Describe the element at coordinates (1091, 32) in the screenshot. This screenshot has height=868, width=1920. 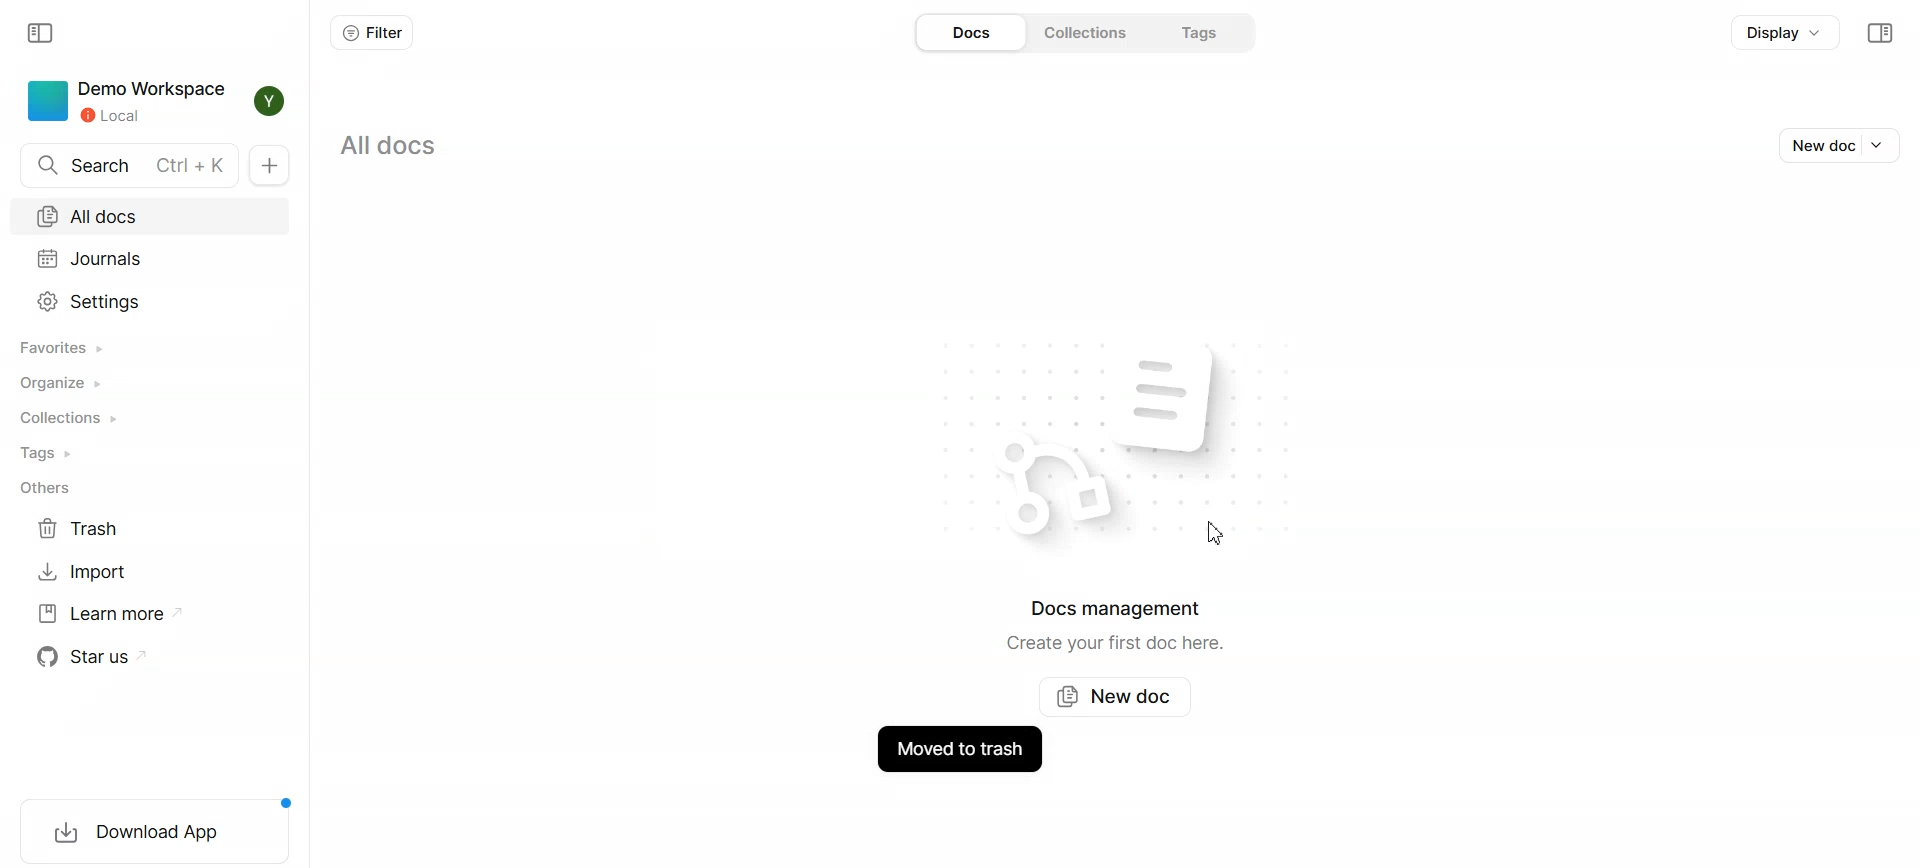
I see `Collections` at that location.